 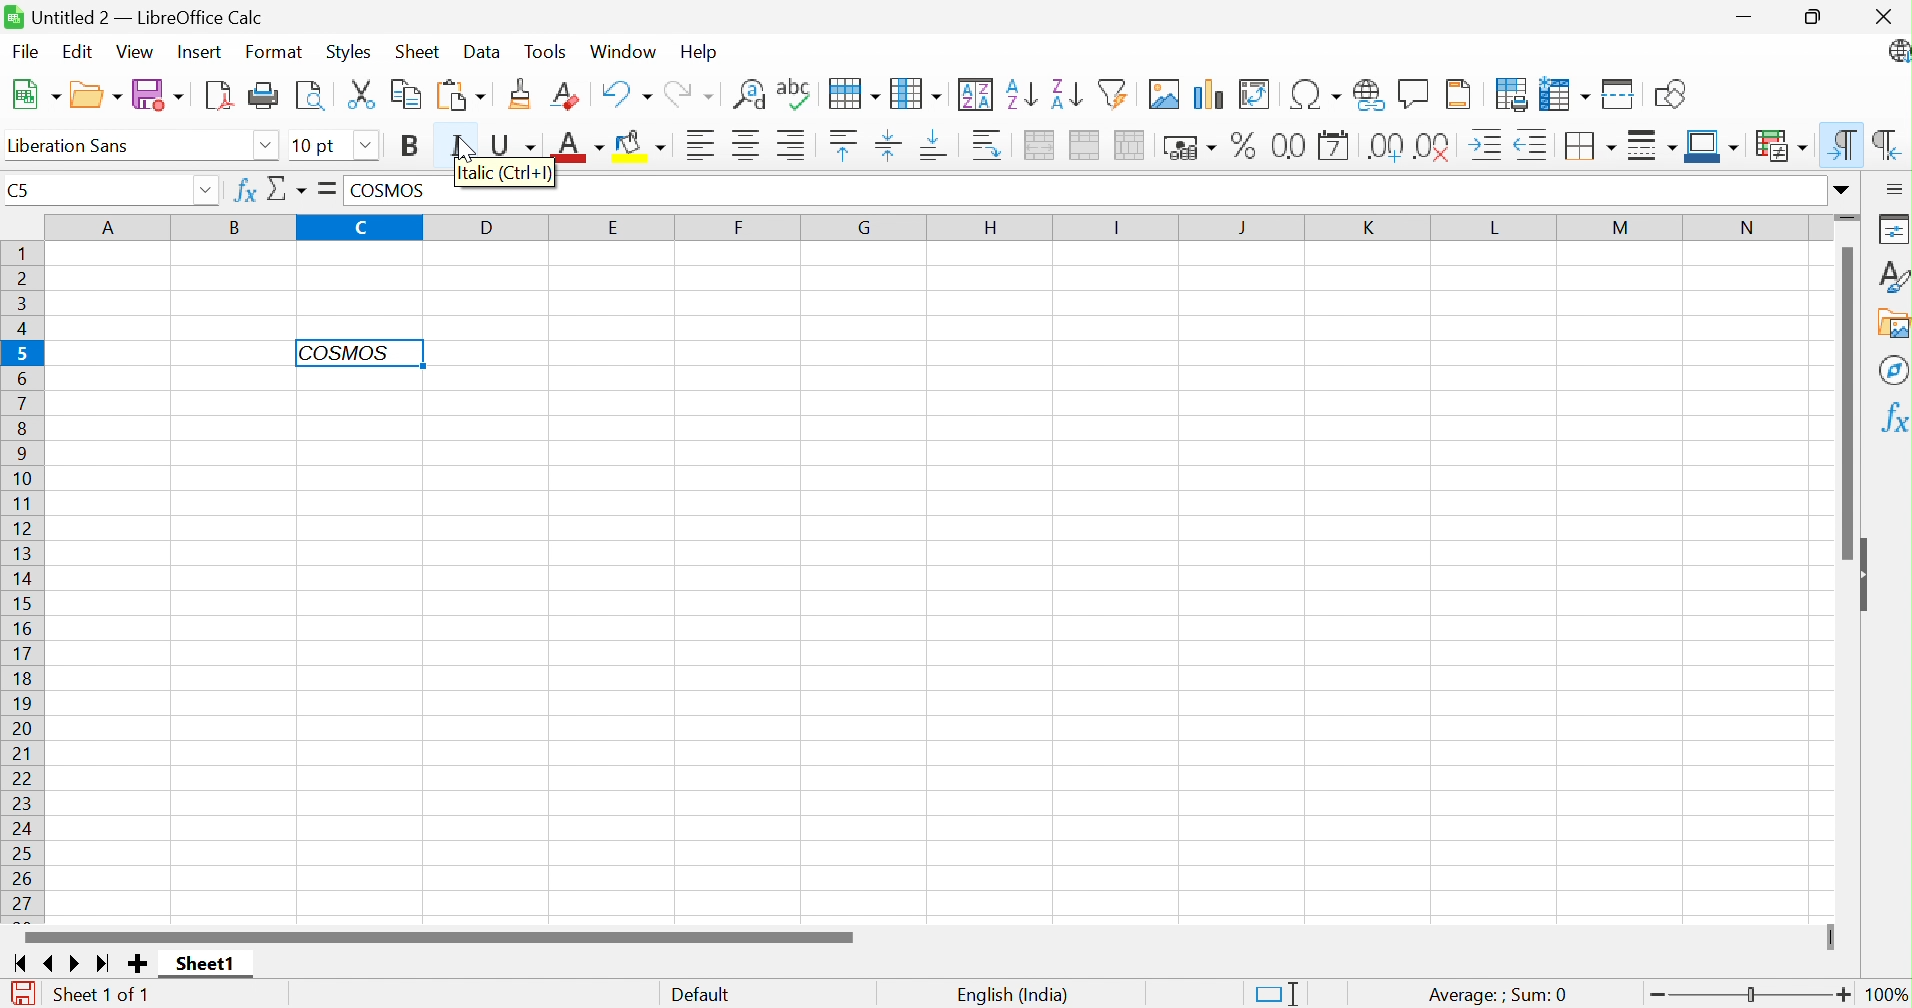 What do you see at coordinates (1433, 146) in the screenshot?
I see `Delete decimal place` at bounding box center [1433, 146].